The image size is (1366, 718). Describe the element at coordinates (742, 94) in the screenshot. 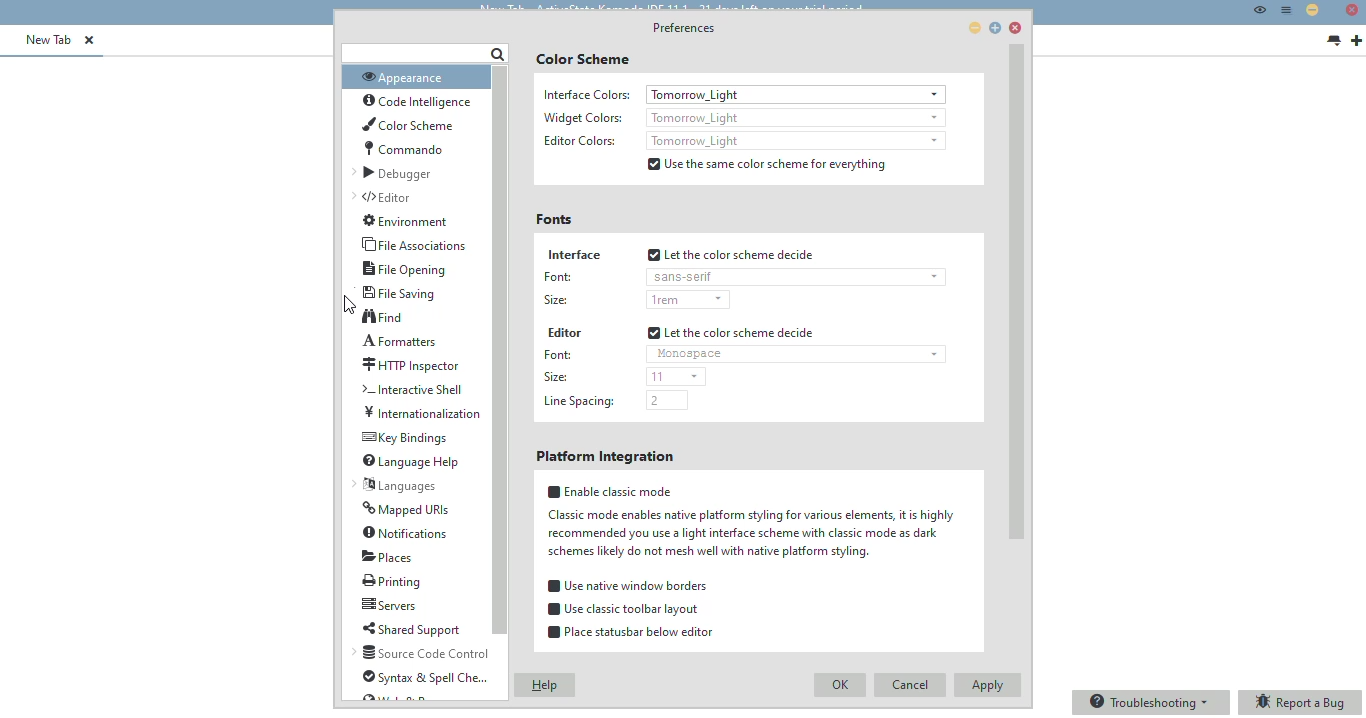

I see `interface colors: tomorrow_light` at that location.